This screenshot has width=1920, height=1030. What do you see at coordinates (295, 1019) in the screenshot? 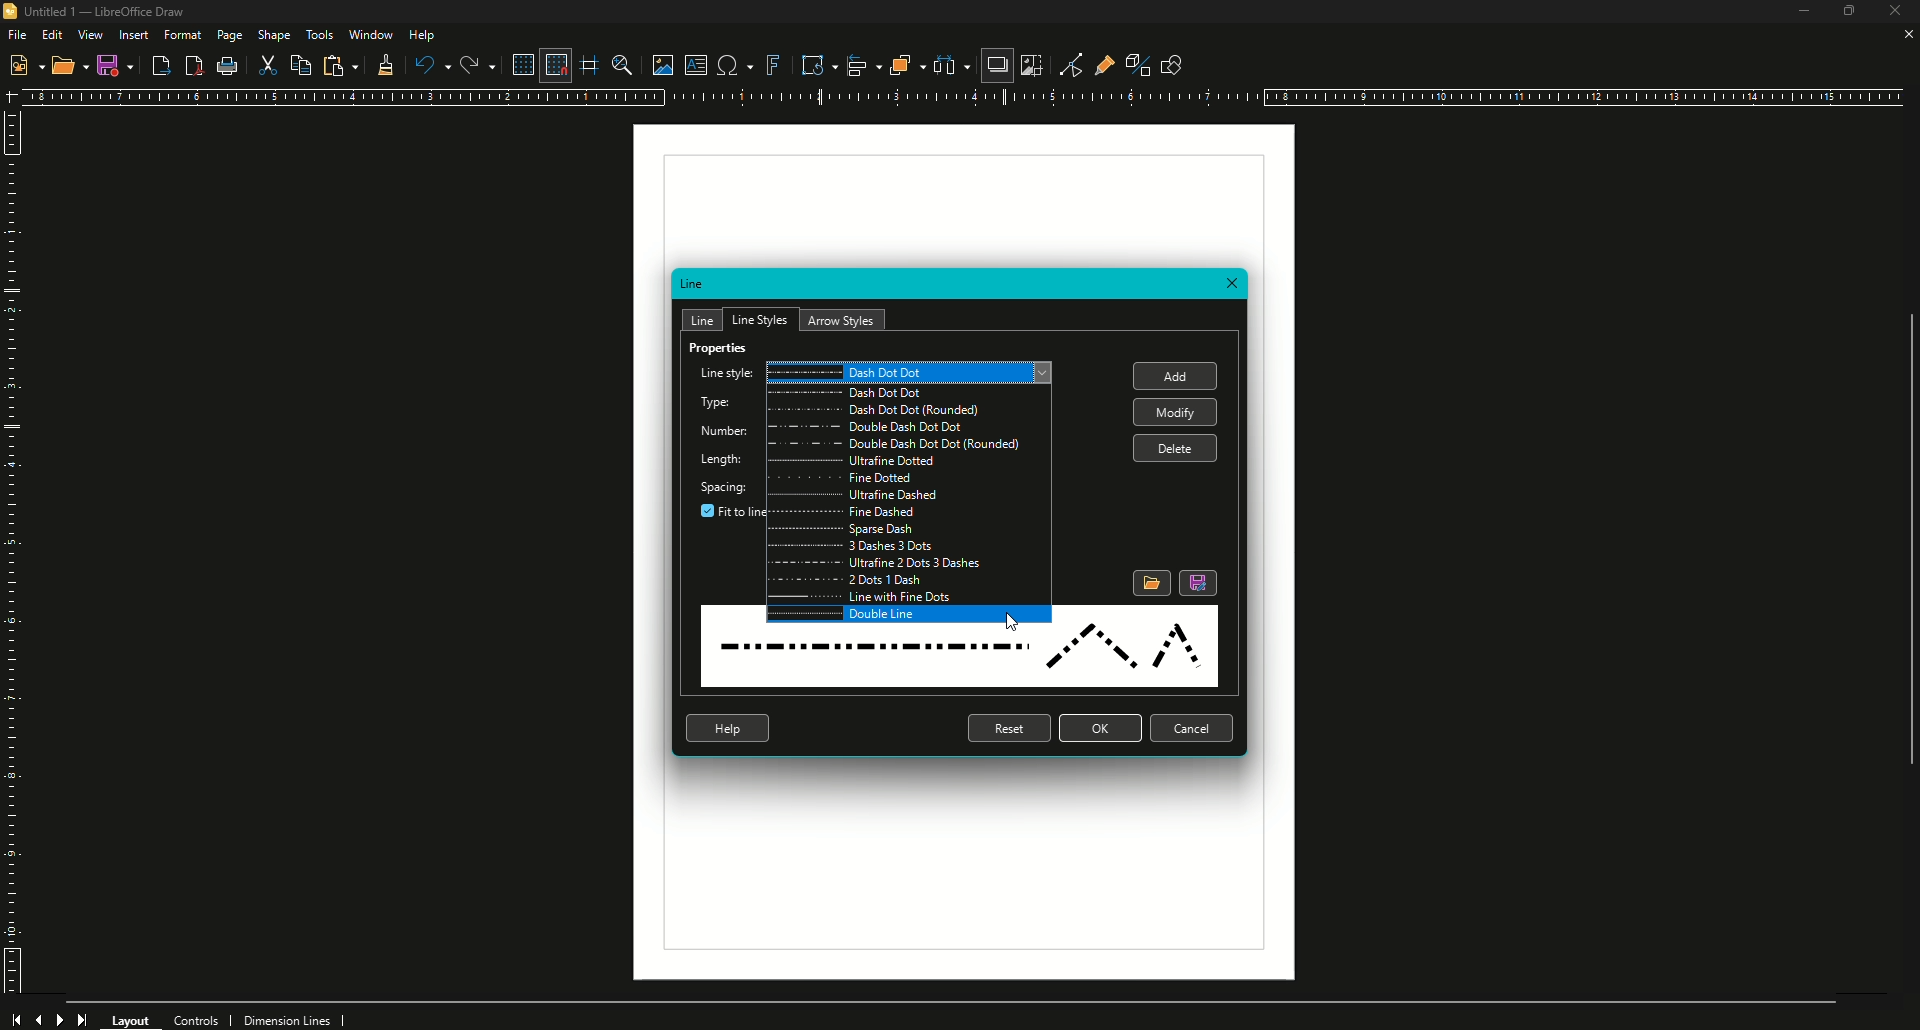
I see `Dimension Lines` at bounding box center [295, 1019].